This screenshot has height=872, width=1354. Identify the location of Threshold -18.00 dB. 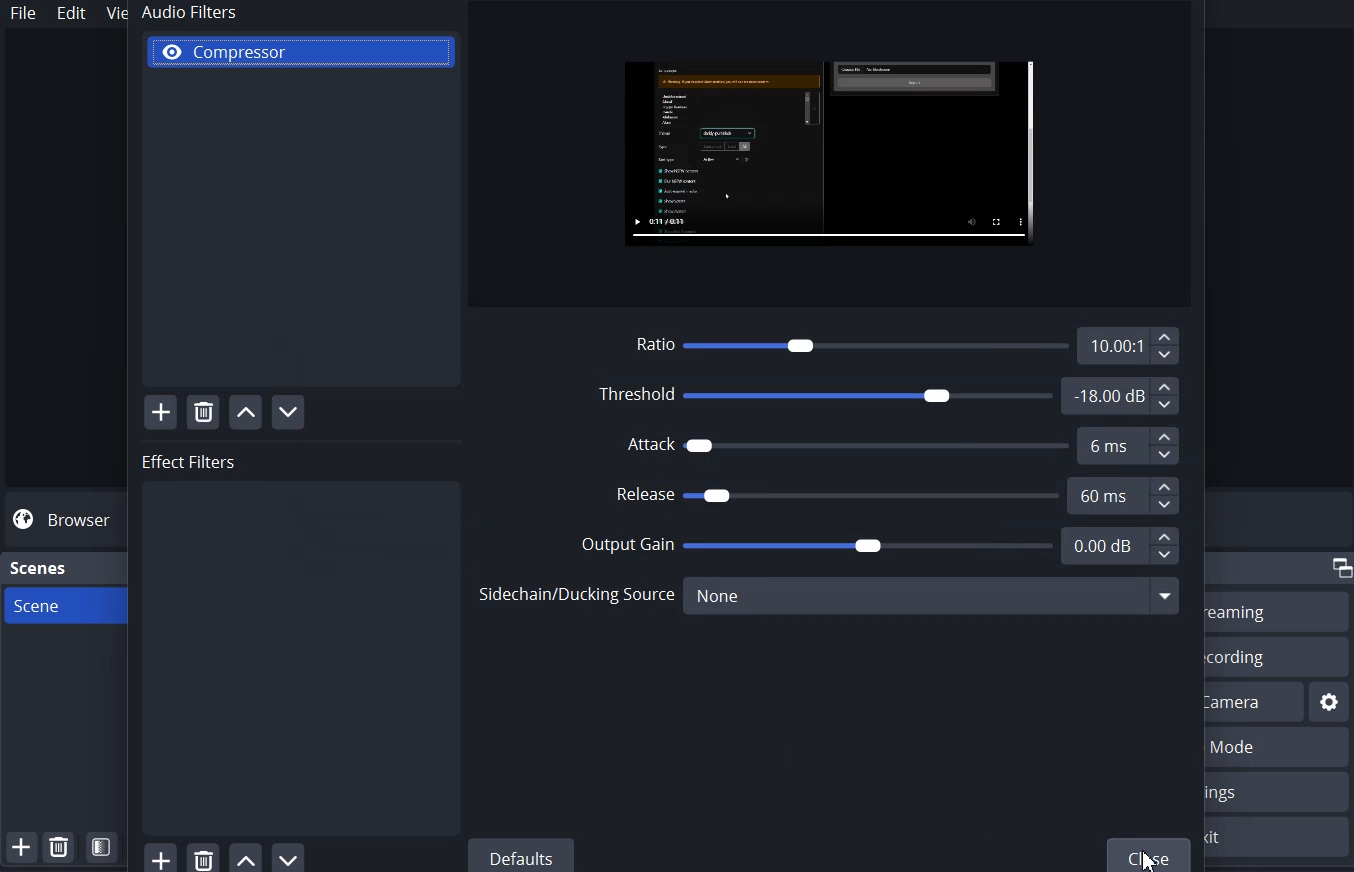
(892, 399).